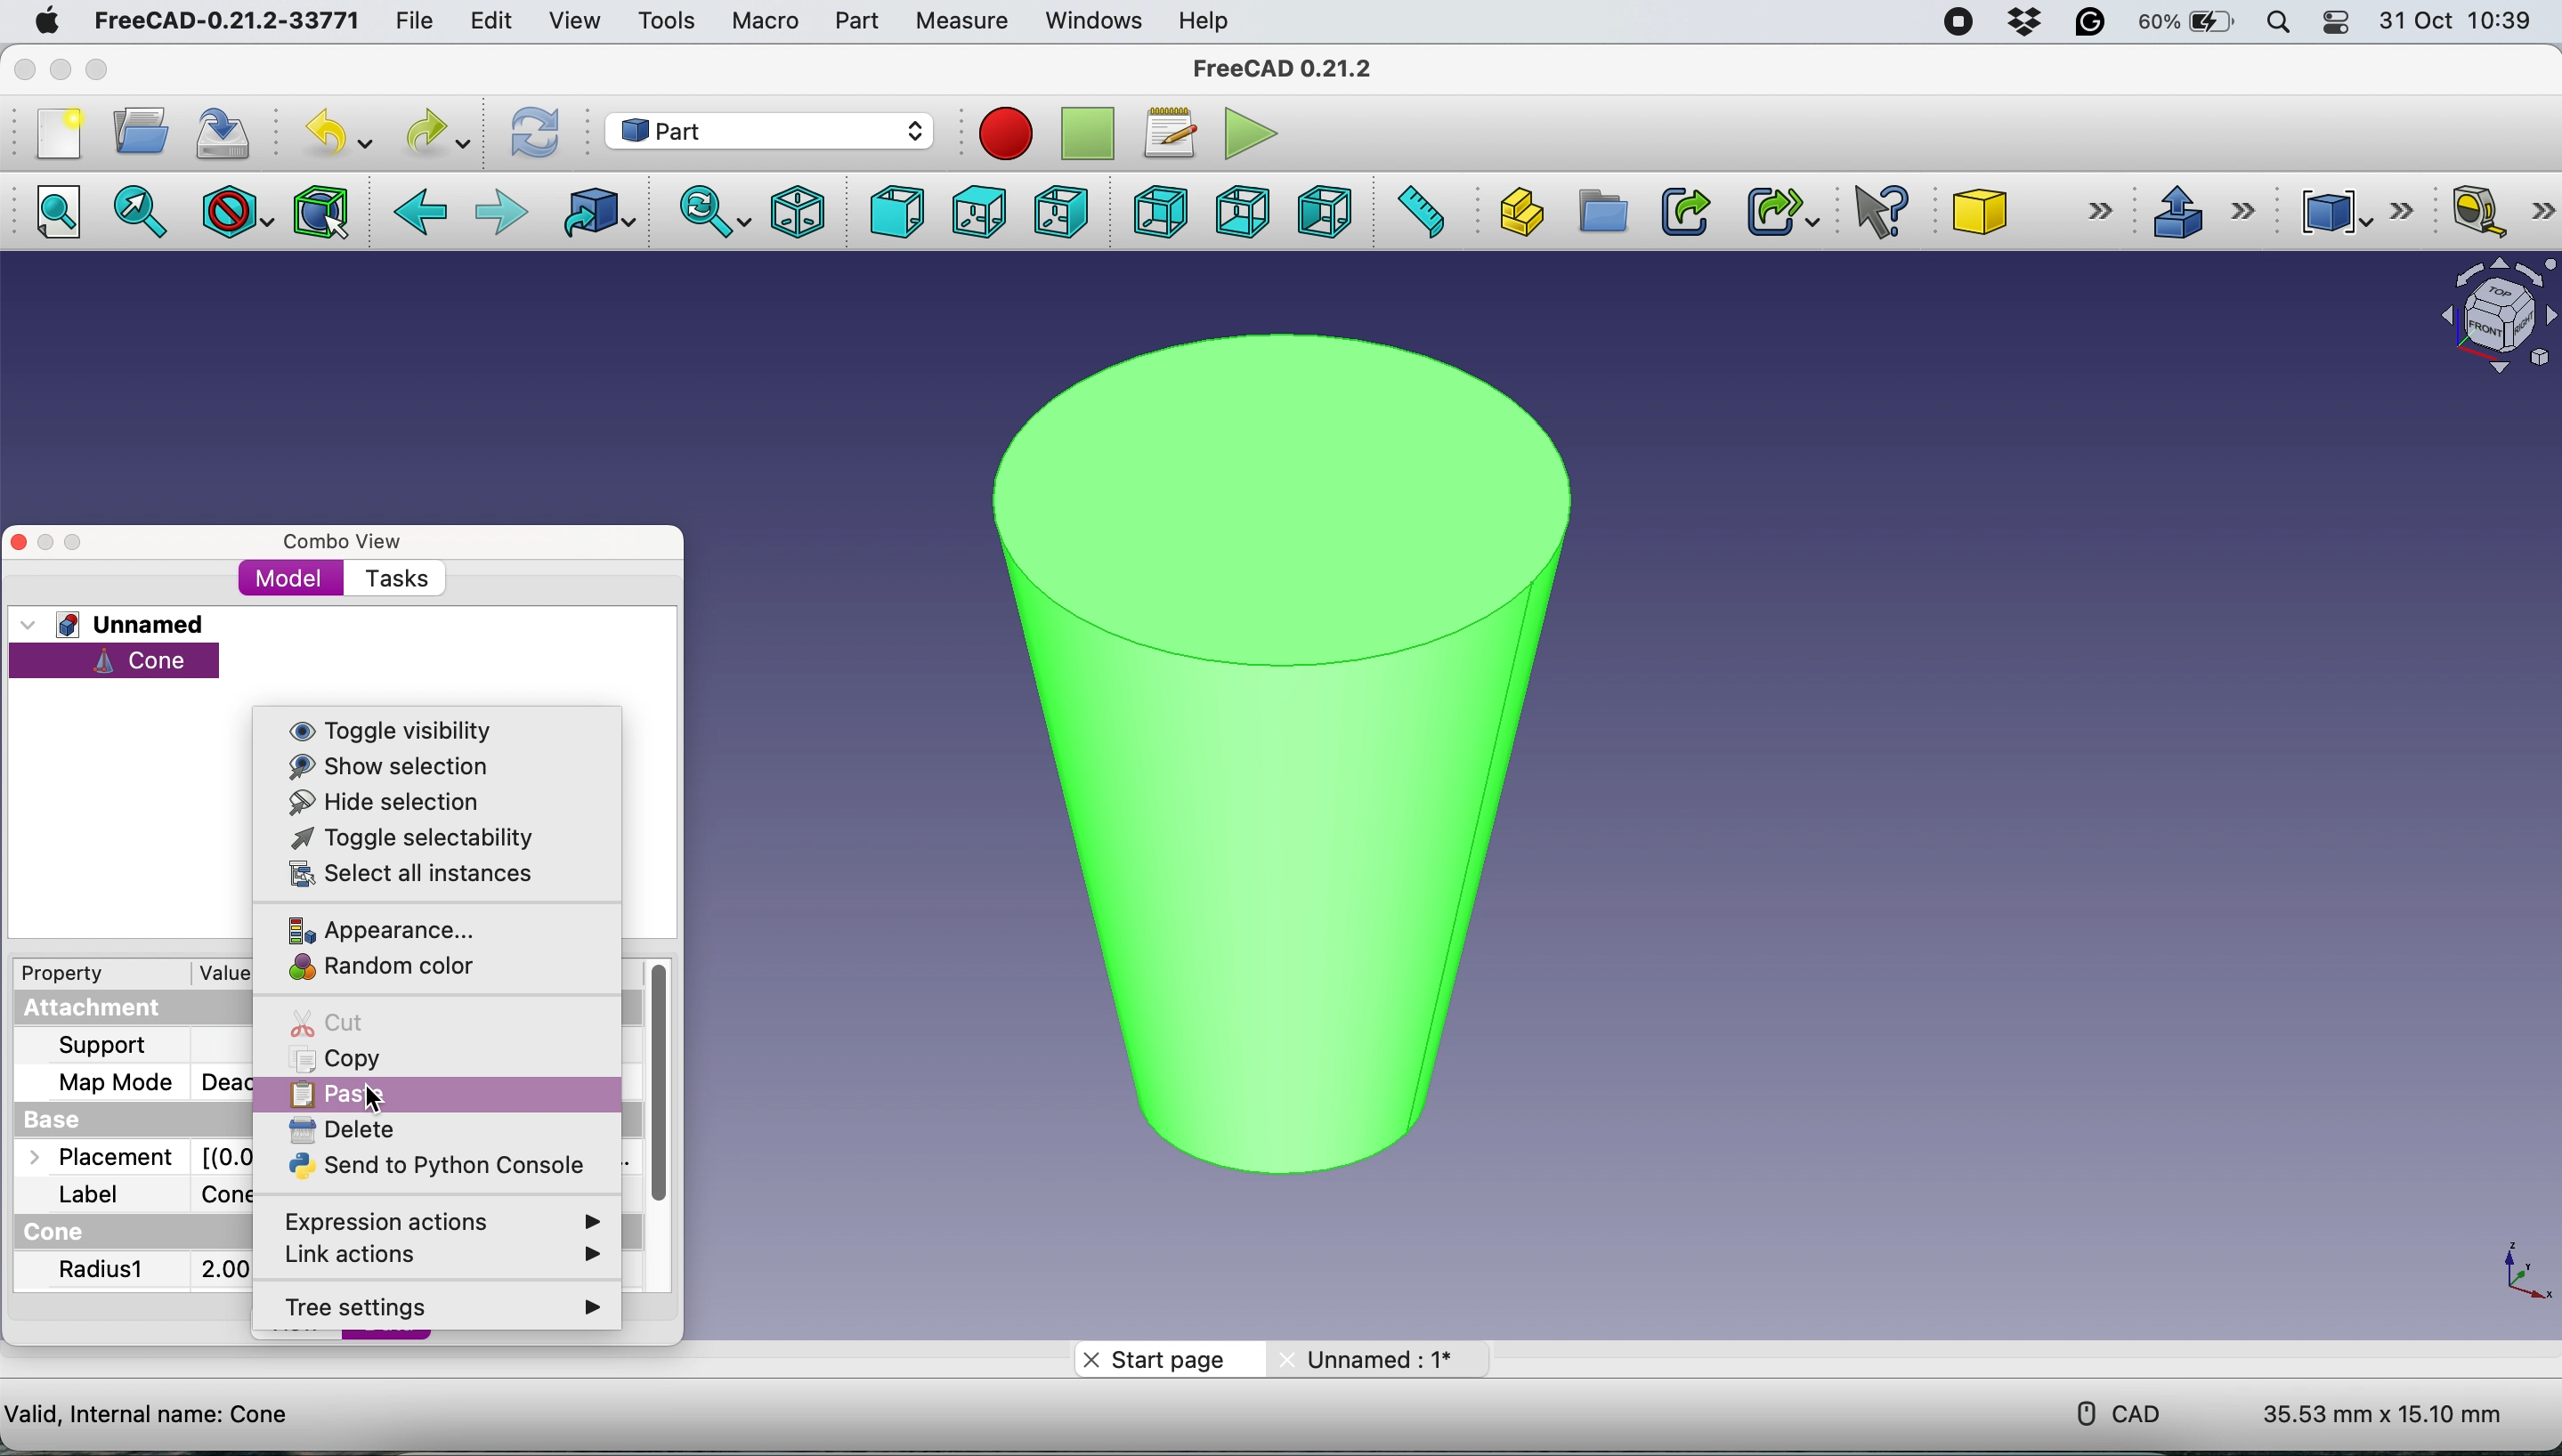 This screenshot has height=1456, width=2562. Describe the element at coordinates (1378, 1355) in the screenshot. I see `unnamed : 1*` at that location.